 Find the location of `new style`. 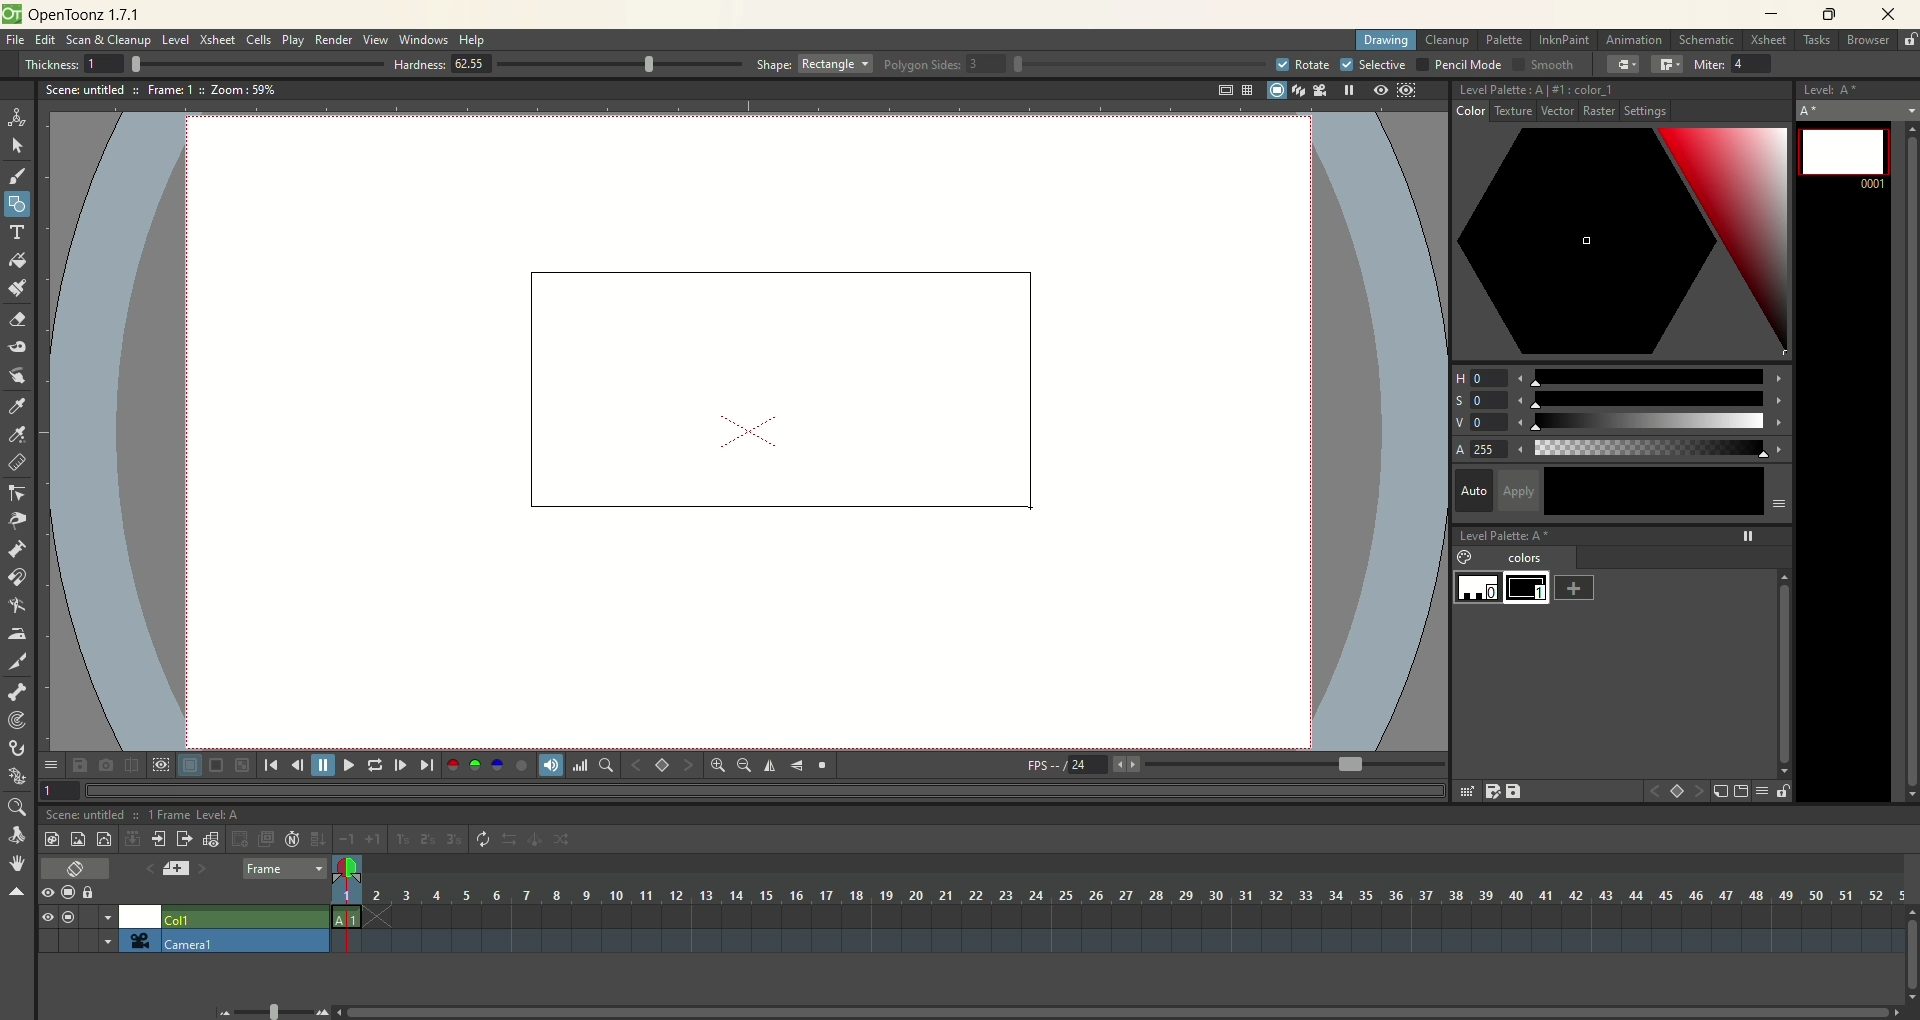

new style is located at coordinates (1720, 792).